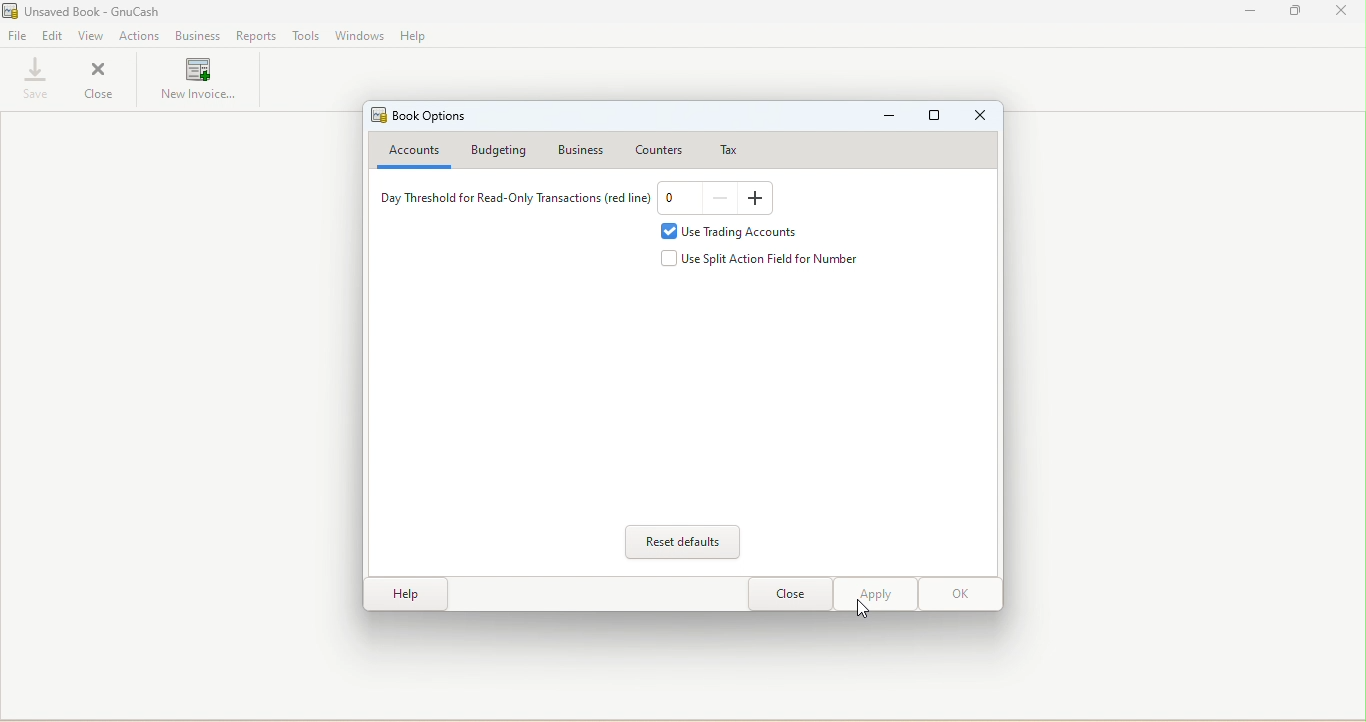 This screenshot has height=722, width=1366. What do you see at coordinates (737, 232) in the screenshot?
I see `Use trading accounts` at bounding box center [737, 232].